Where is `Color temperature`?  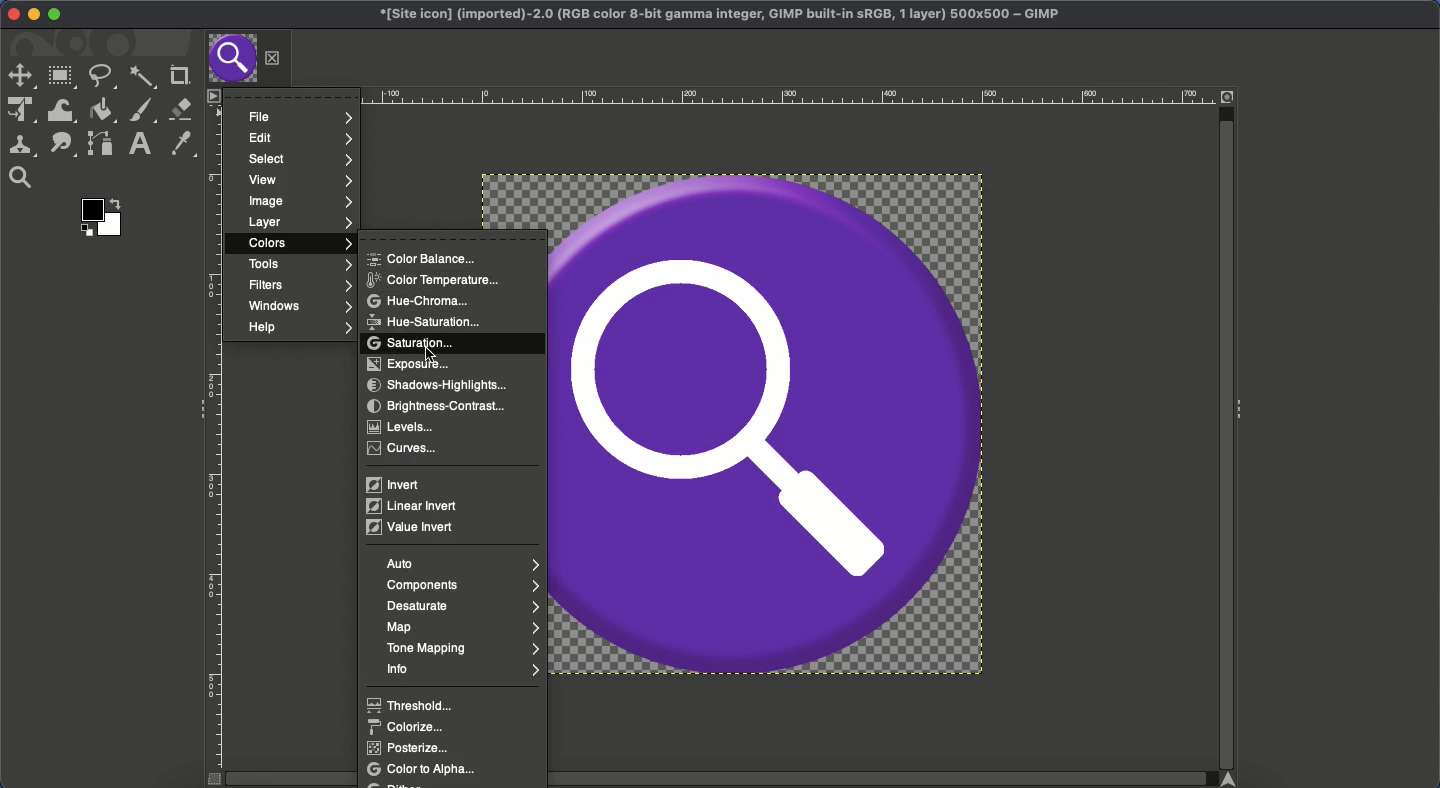 Color temperature is located at coordinates (437, 281).